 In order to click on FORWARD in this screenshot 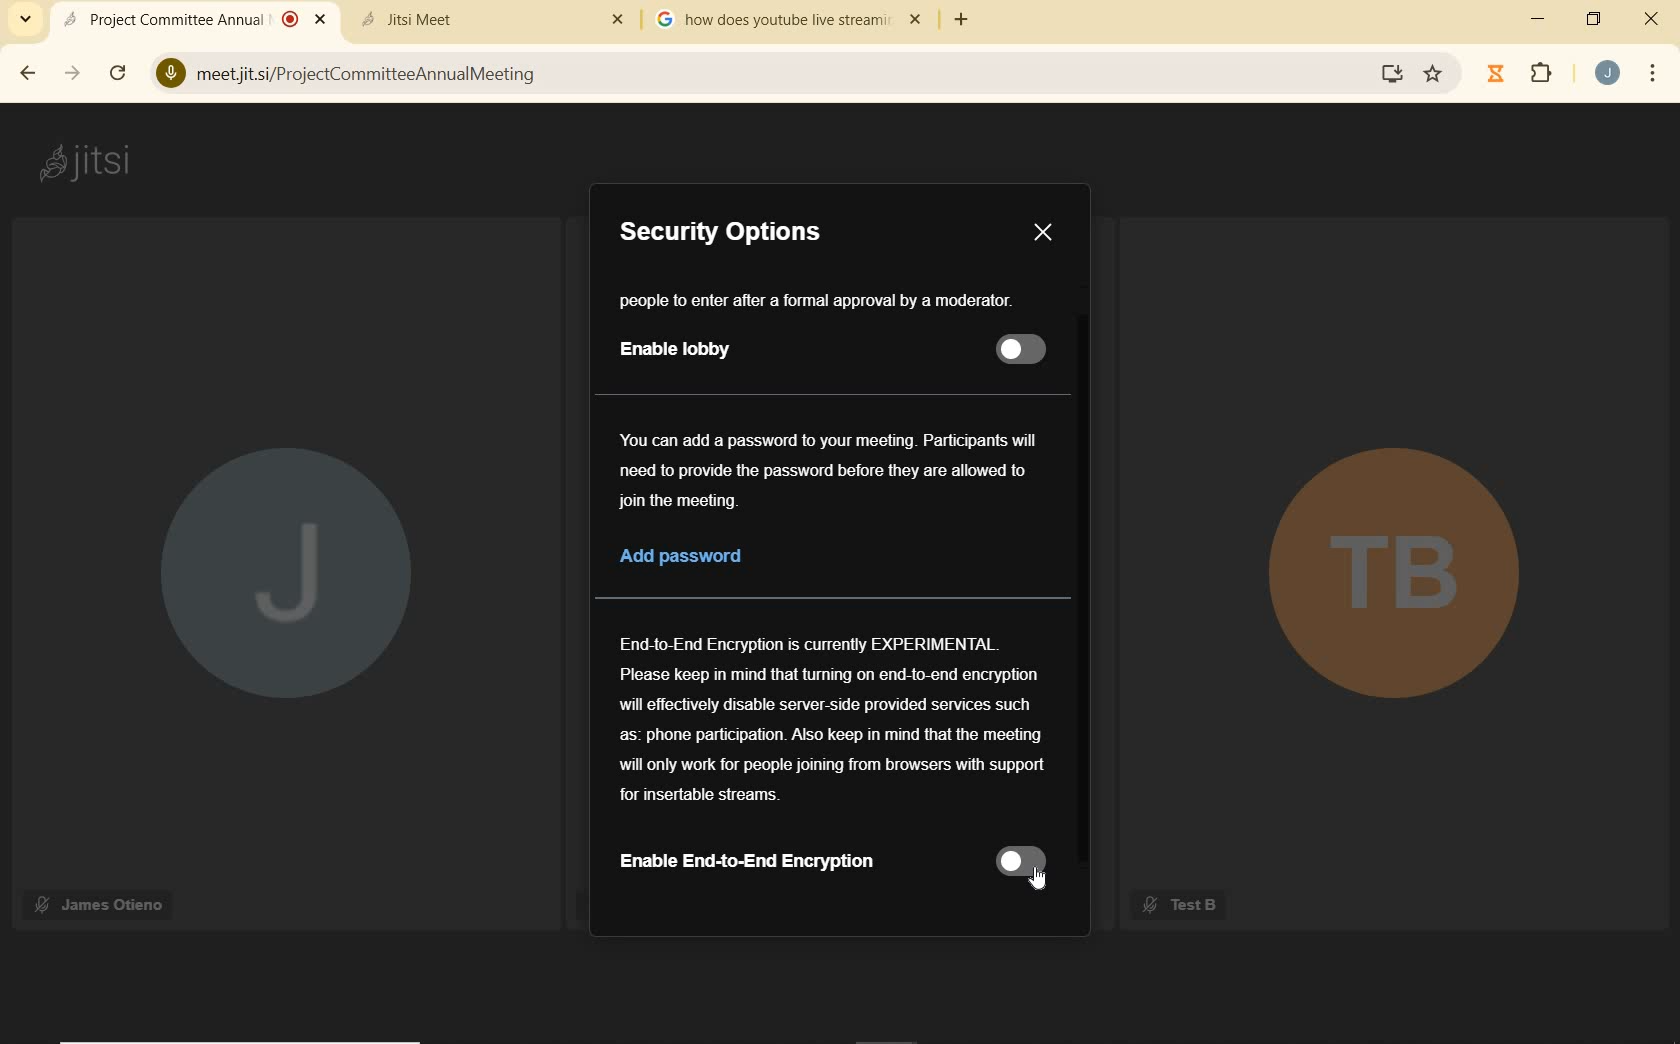, I will do `click(68, 75)`.